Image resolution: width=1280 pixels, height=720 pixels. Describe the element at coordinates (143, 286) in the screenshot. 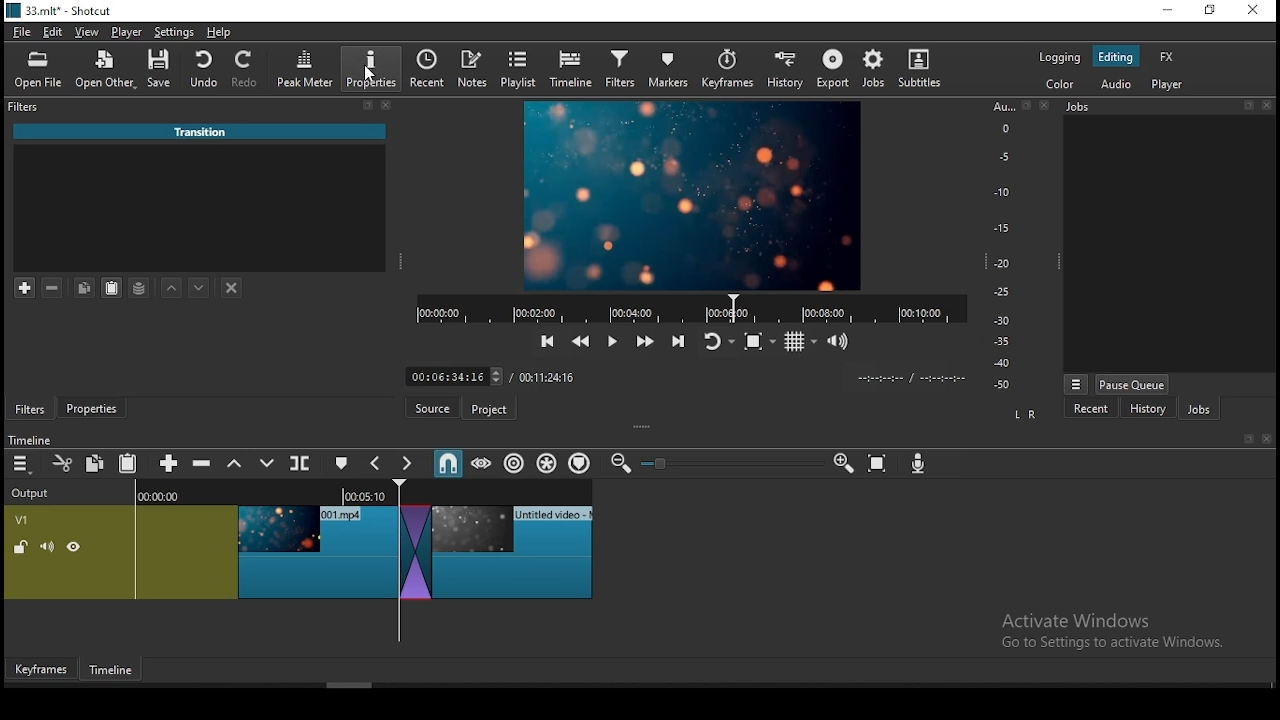

I see `save filter sets` at that location.